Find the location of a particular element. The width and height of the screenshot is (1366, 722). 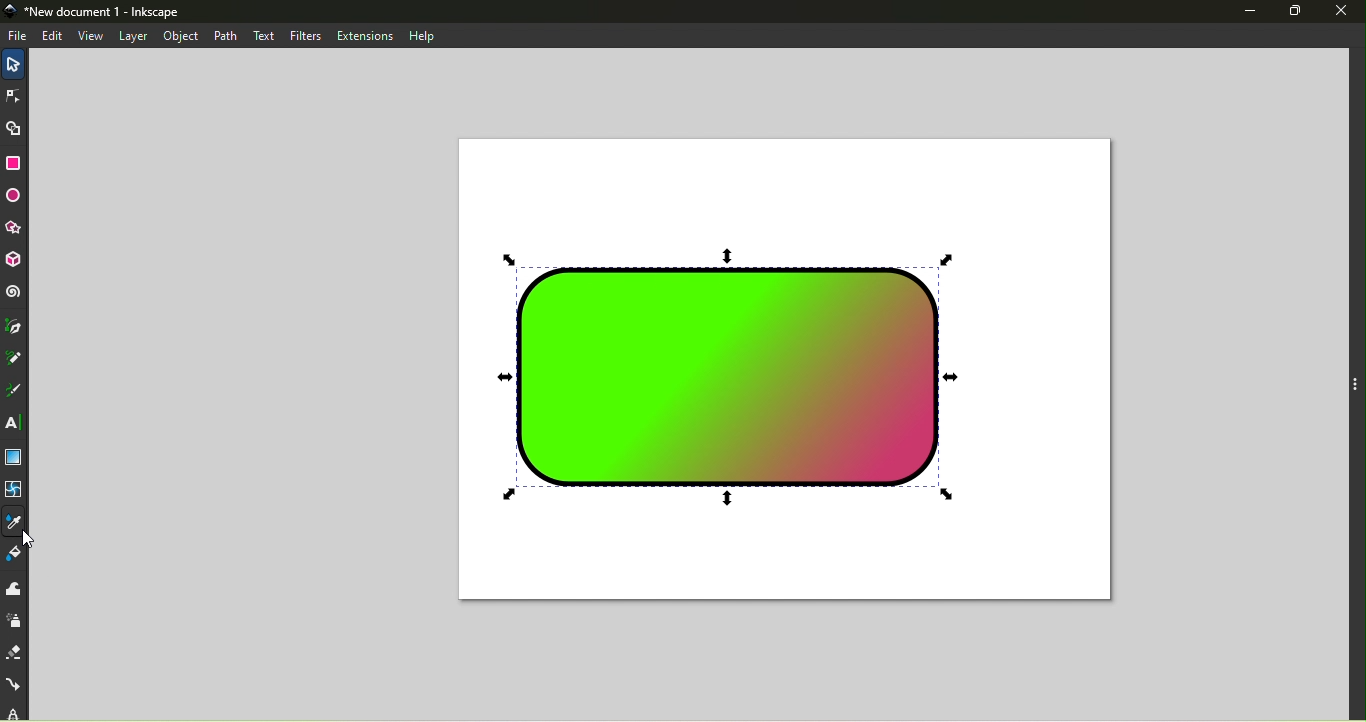

Maximize is located at coordinates (1301, 11).